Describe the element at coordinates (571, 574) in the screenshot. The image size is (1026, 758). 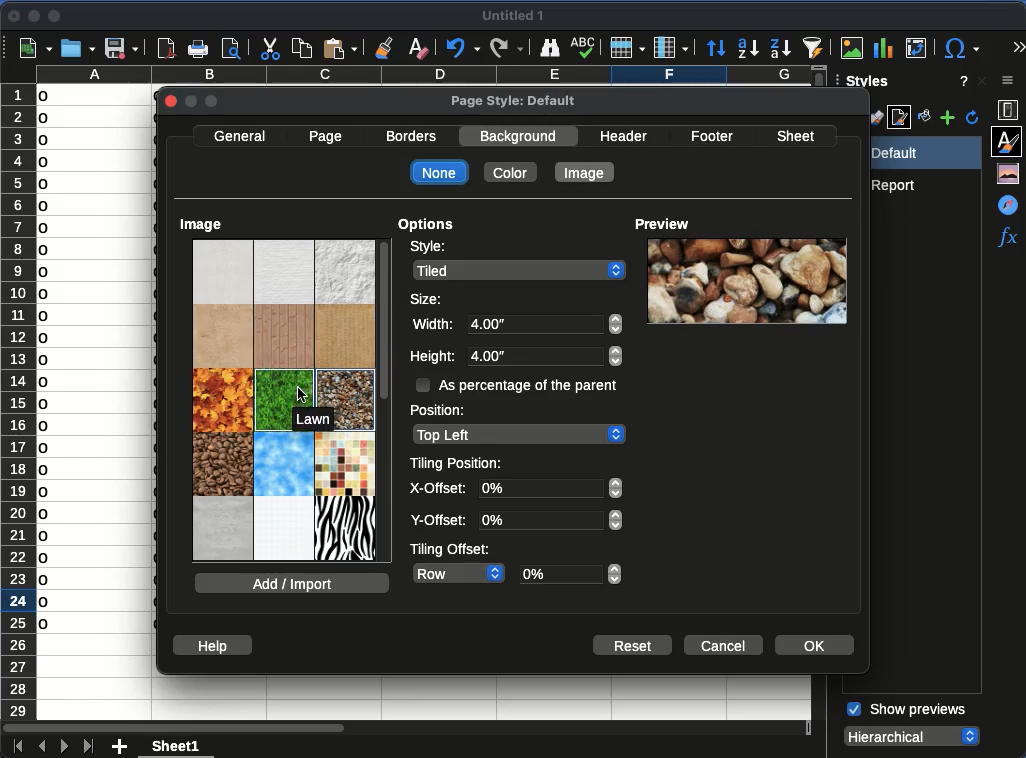
I see `0%` at that location.